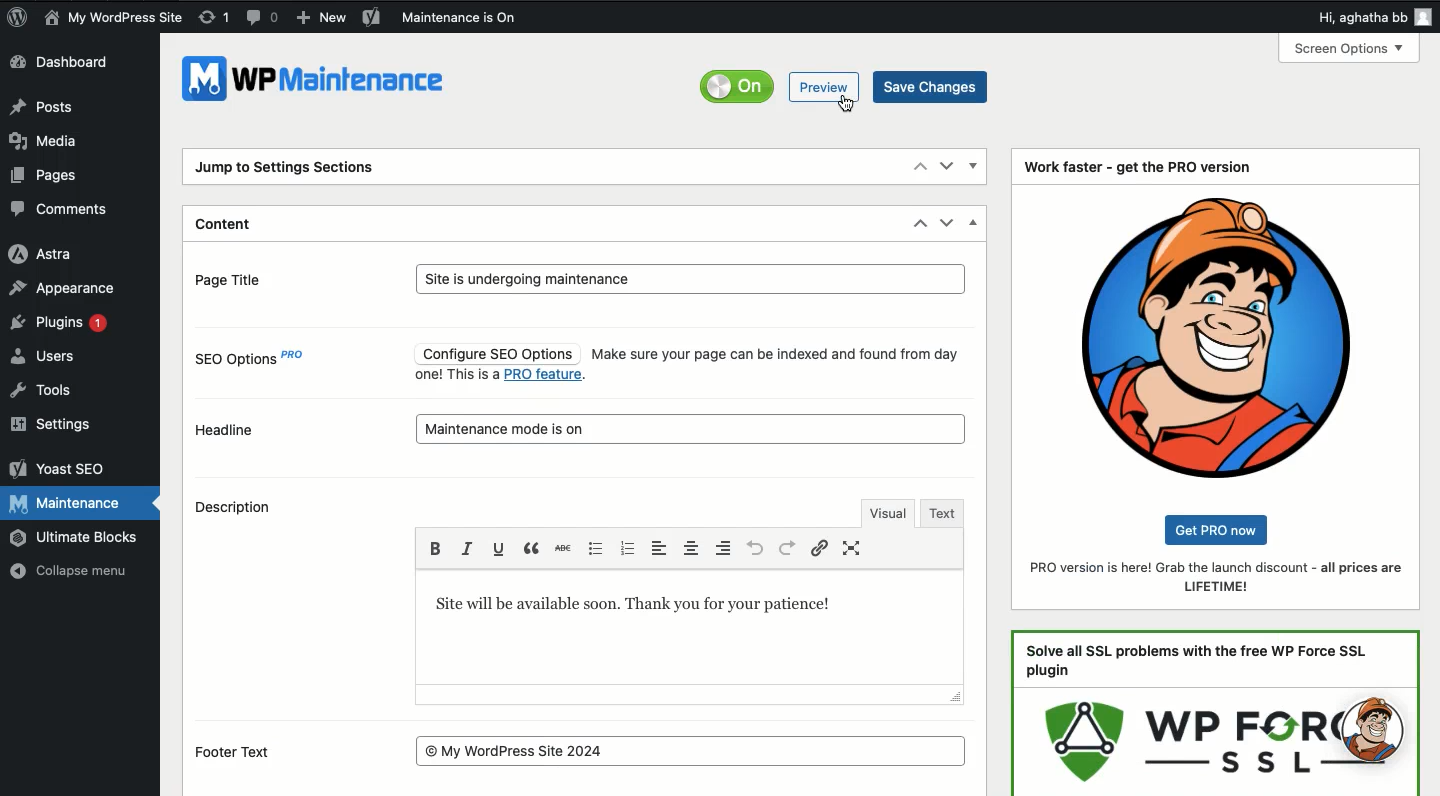 The width and height of the screenshot is (1440, 796). Describe the element at coordinates (694, 548) in the screenshot. I see `Center ` at that location.